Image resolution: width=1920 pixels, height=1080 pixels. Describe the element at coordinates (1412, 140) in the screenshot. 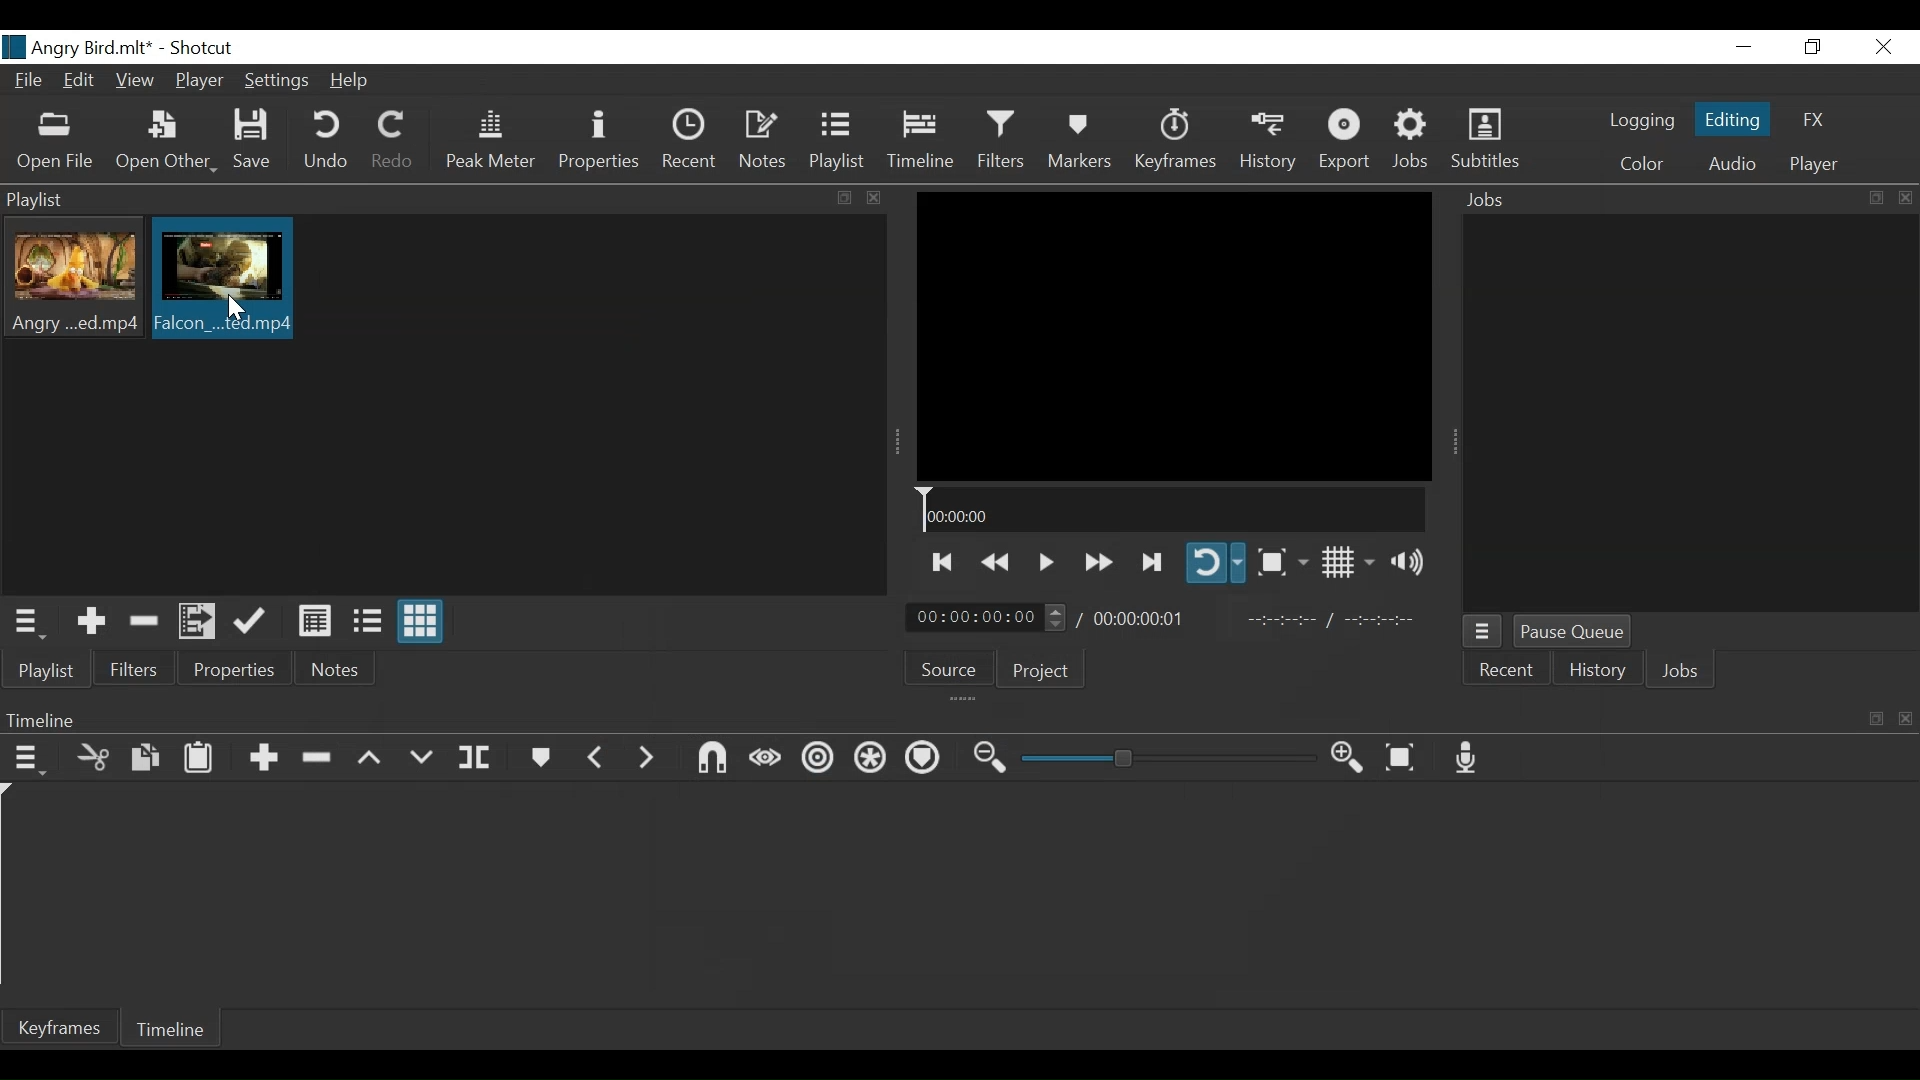

I see `Jobs` at that location.